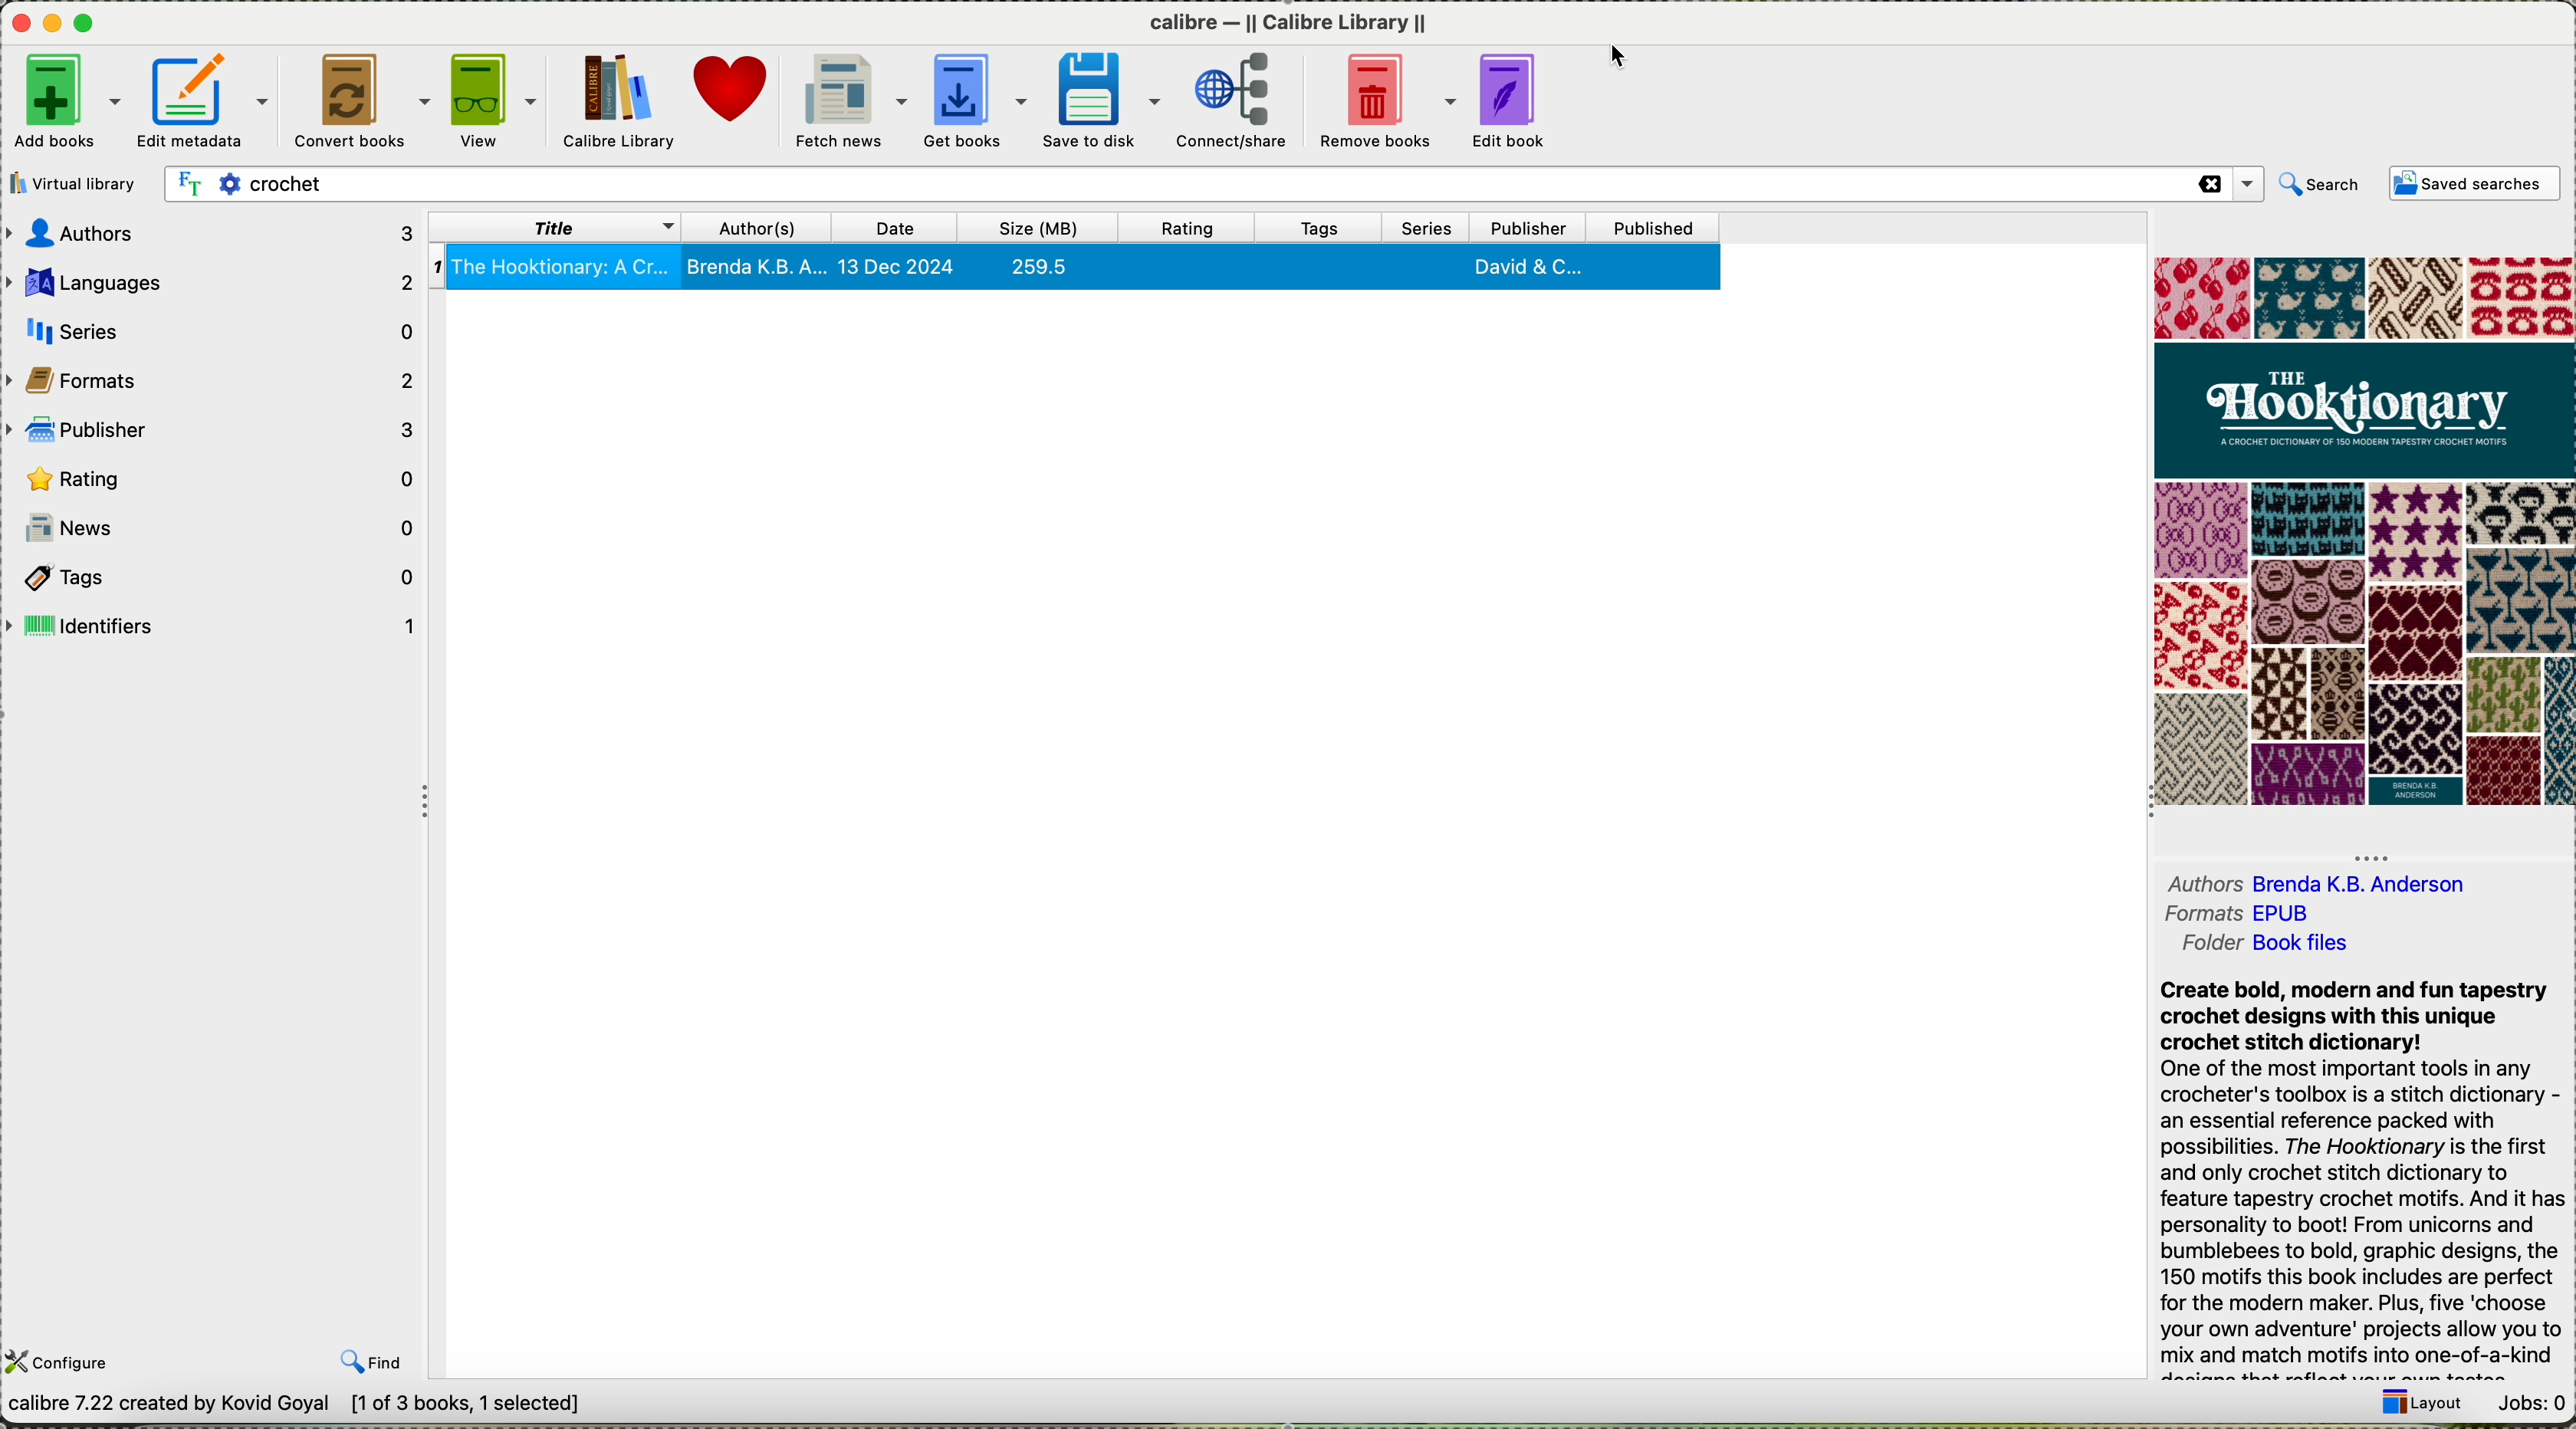  Describe the element at coordinates (216, 477) in the screenshot. I see `rating` at that location.